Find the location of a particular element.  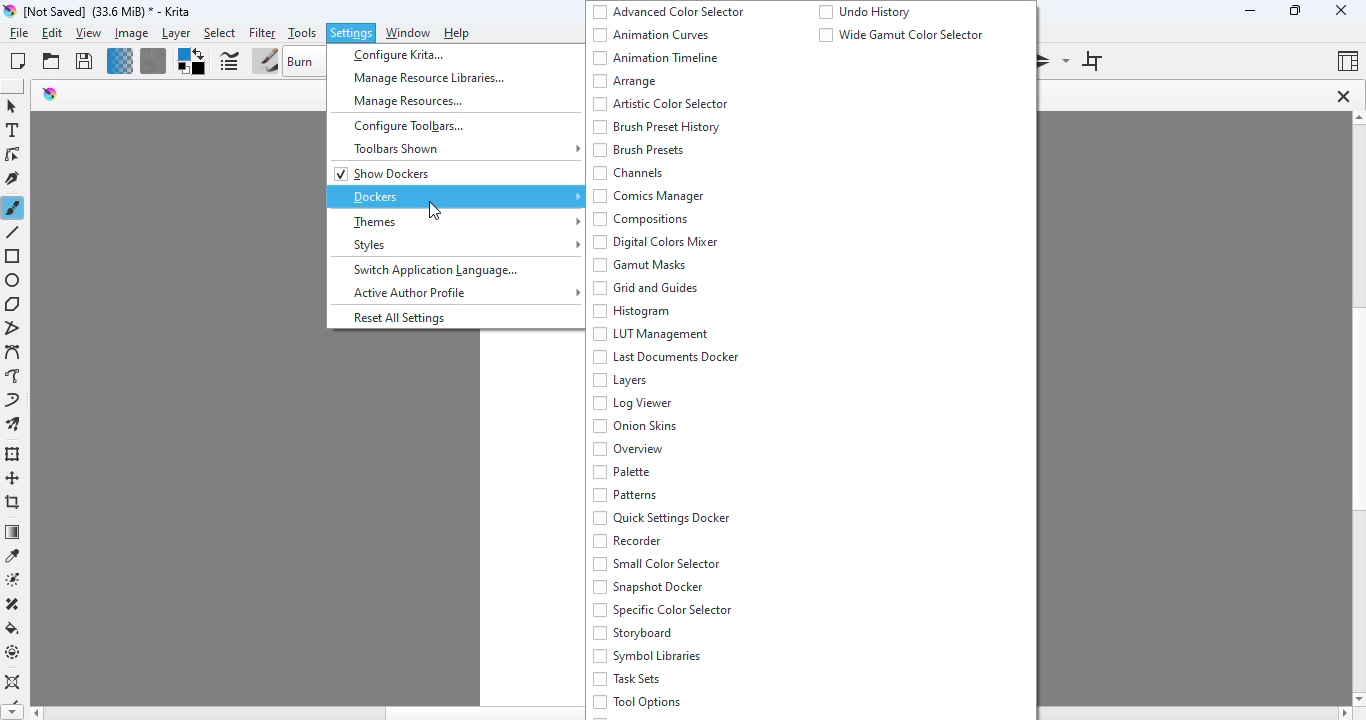

scroll right is located at coordinates (1343, 714).